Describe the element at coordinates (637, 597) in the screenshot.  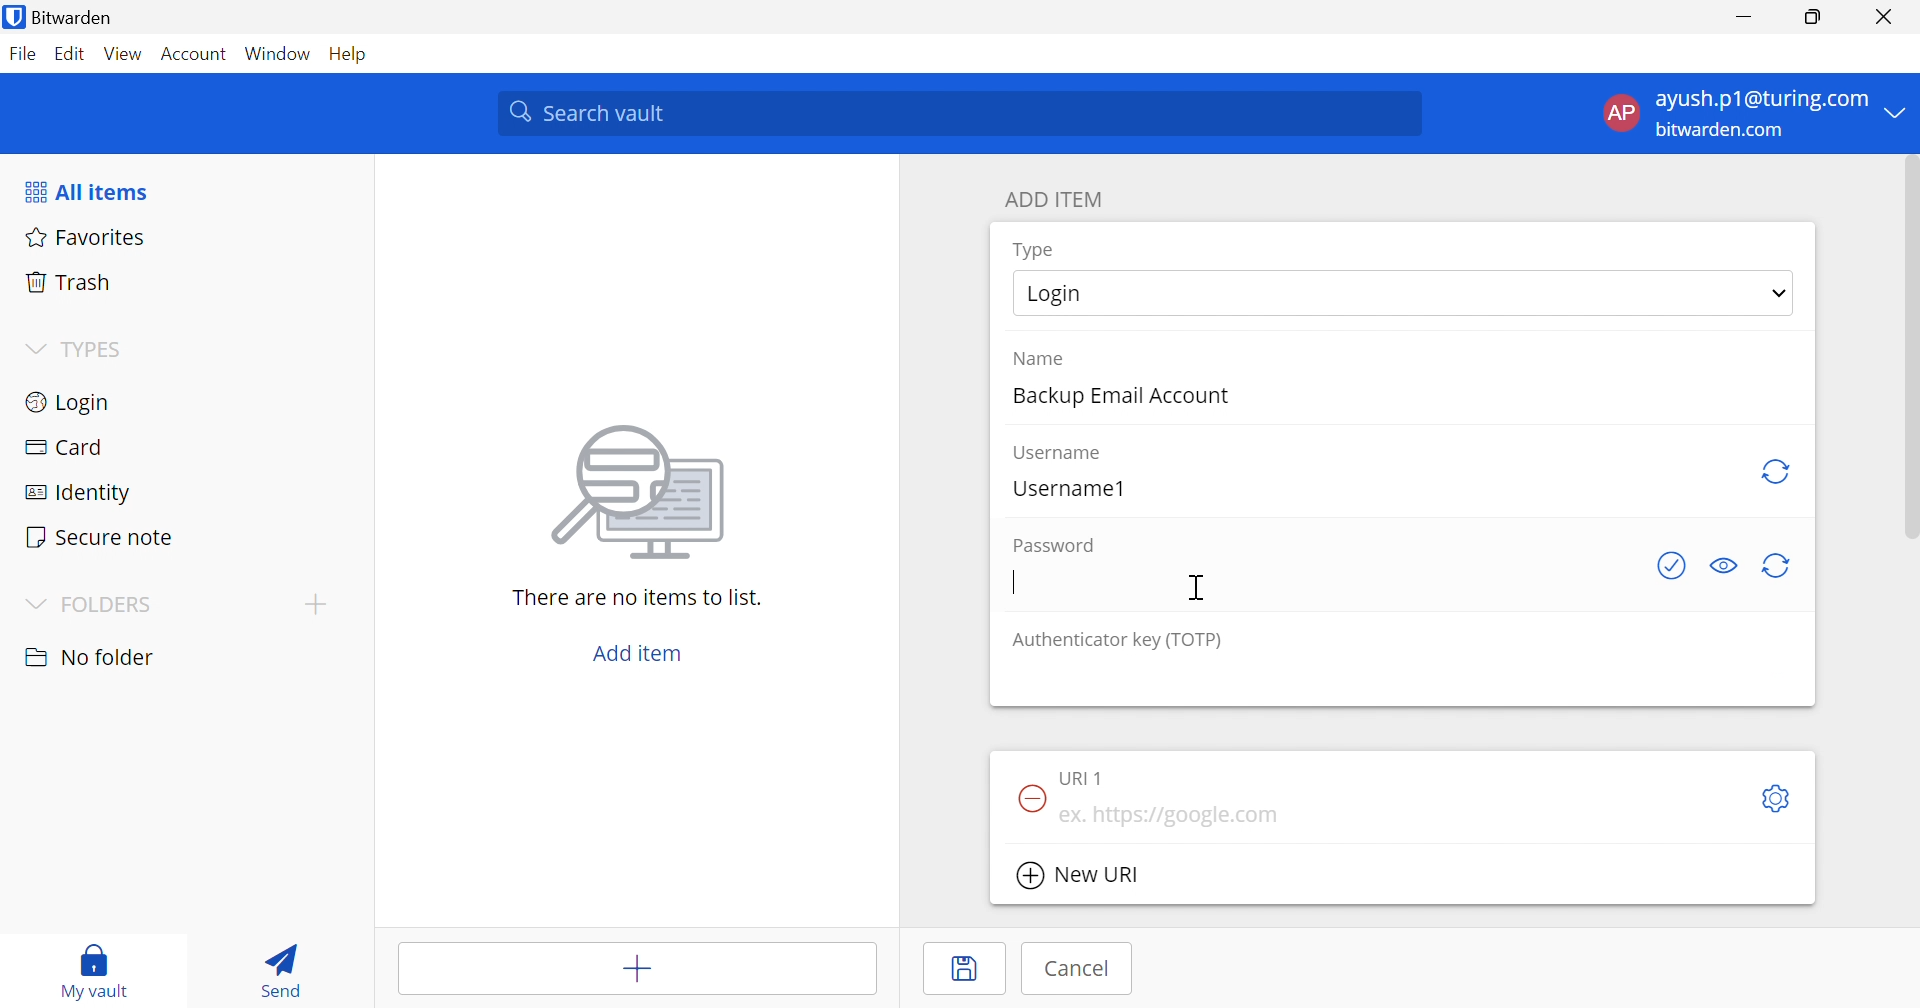
I see `There are no items to list.` at that location.